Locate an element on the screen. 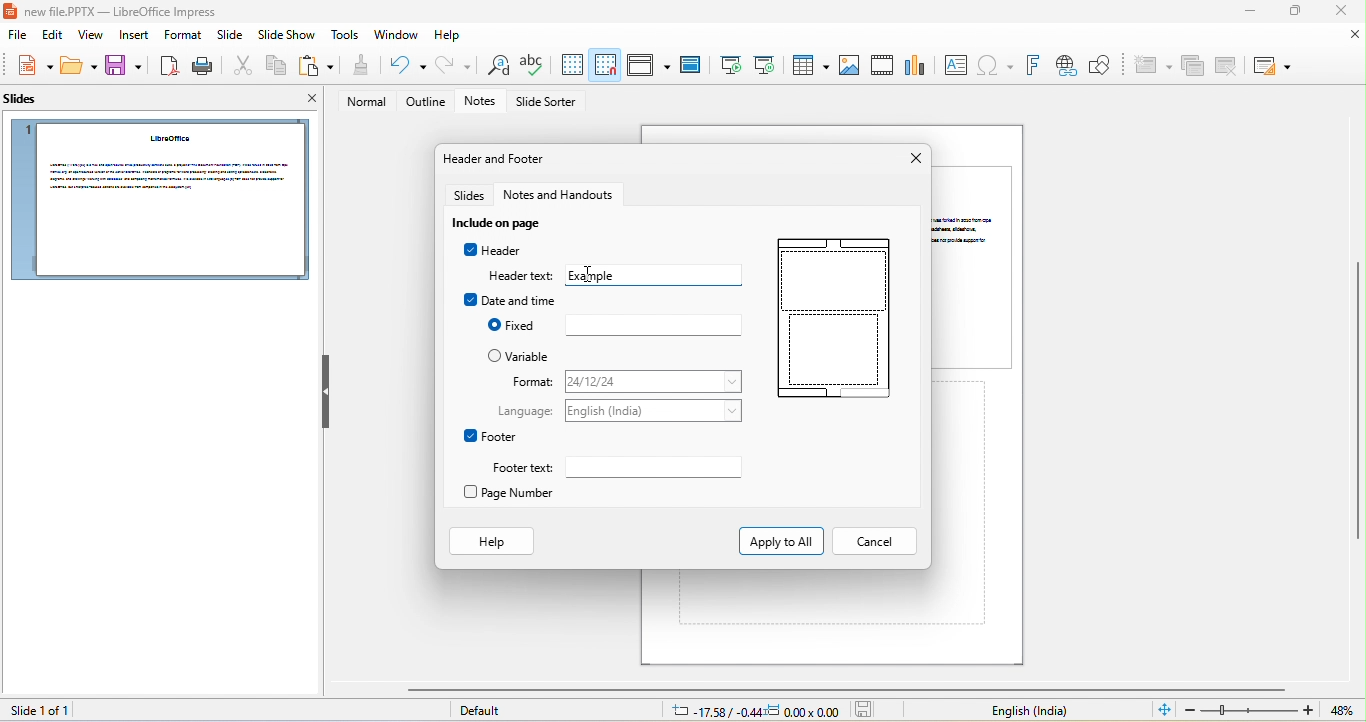 Image resolution: width=1366 pixels, height=722 pixels. format is located at coordinates (526, 382).